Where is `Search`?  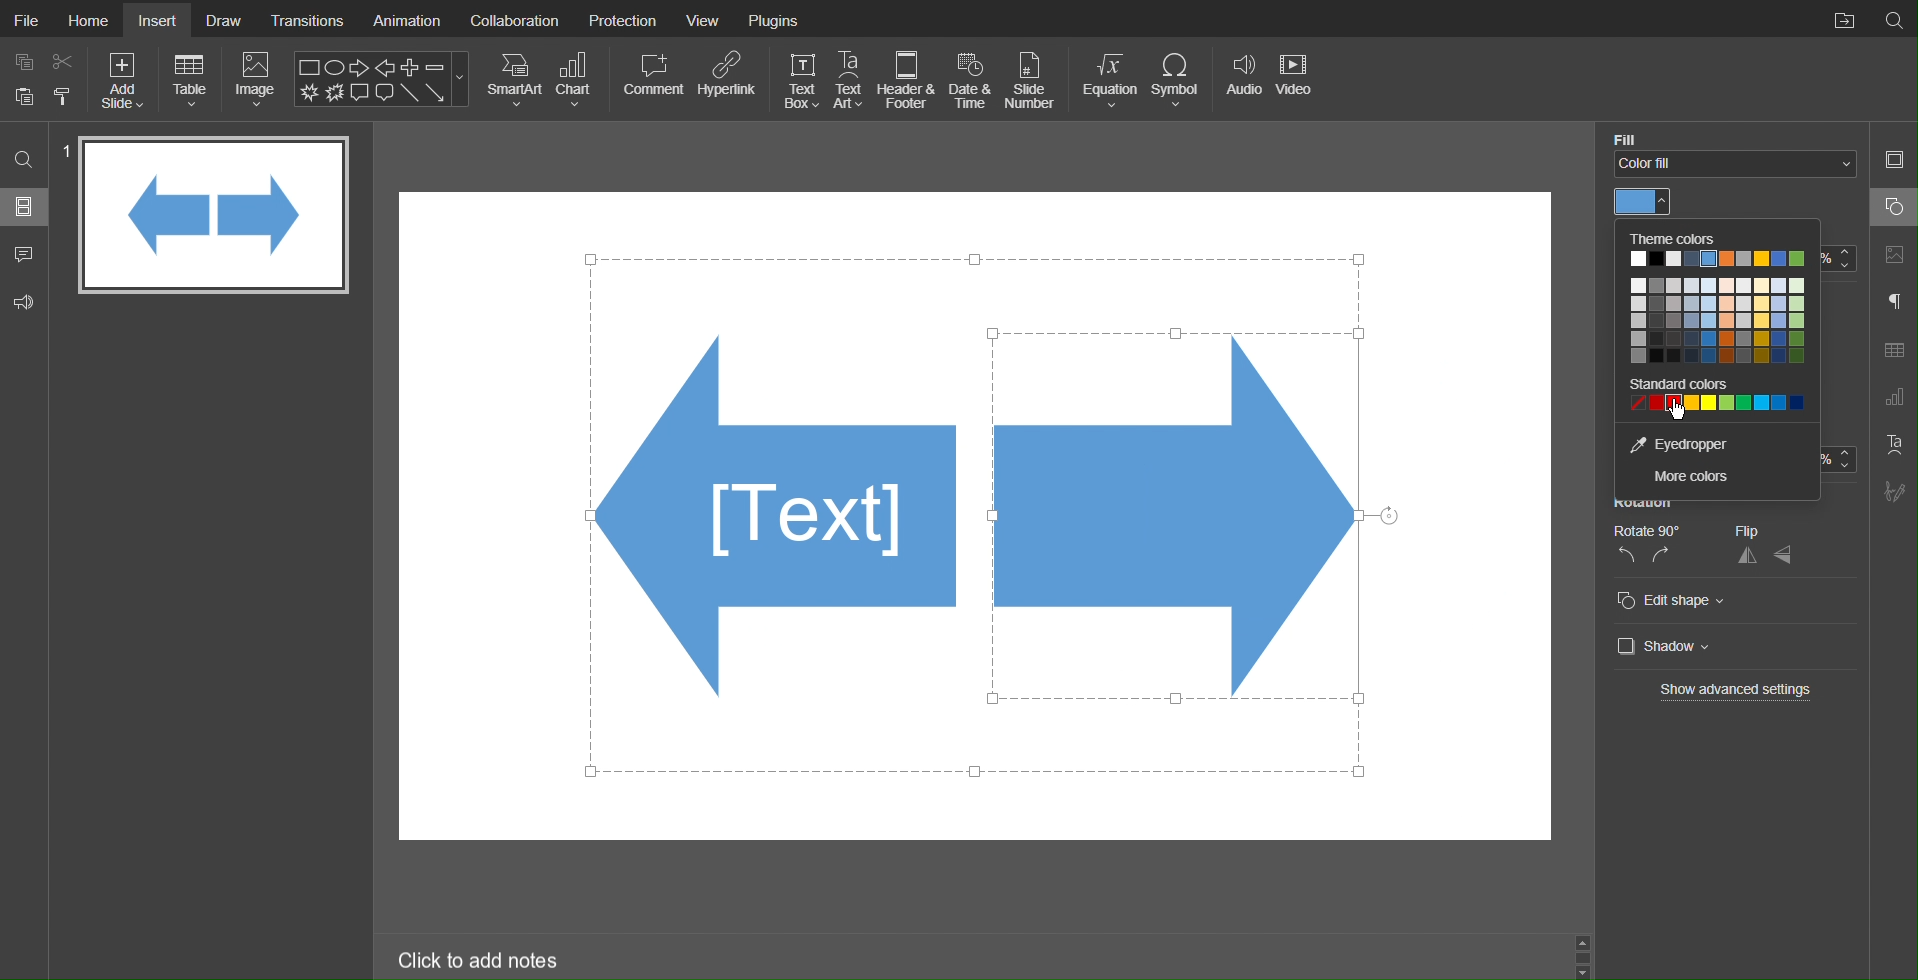
Search is located at coordinates (22, 162).